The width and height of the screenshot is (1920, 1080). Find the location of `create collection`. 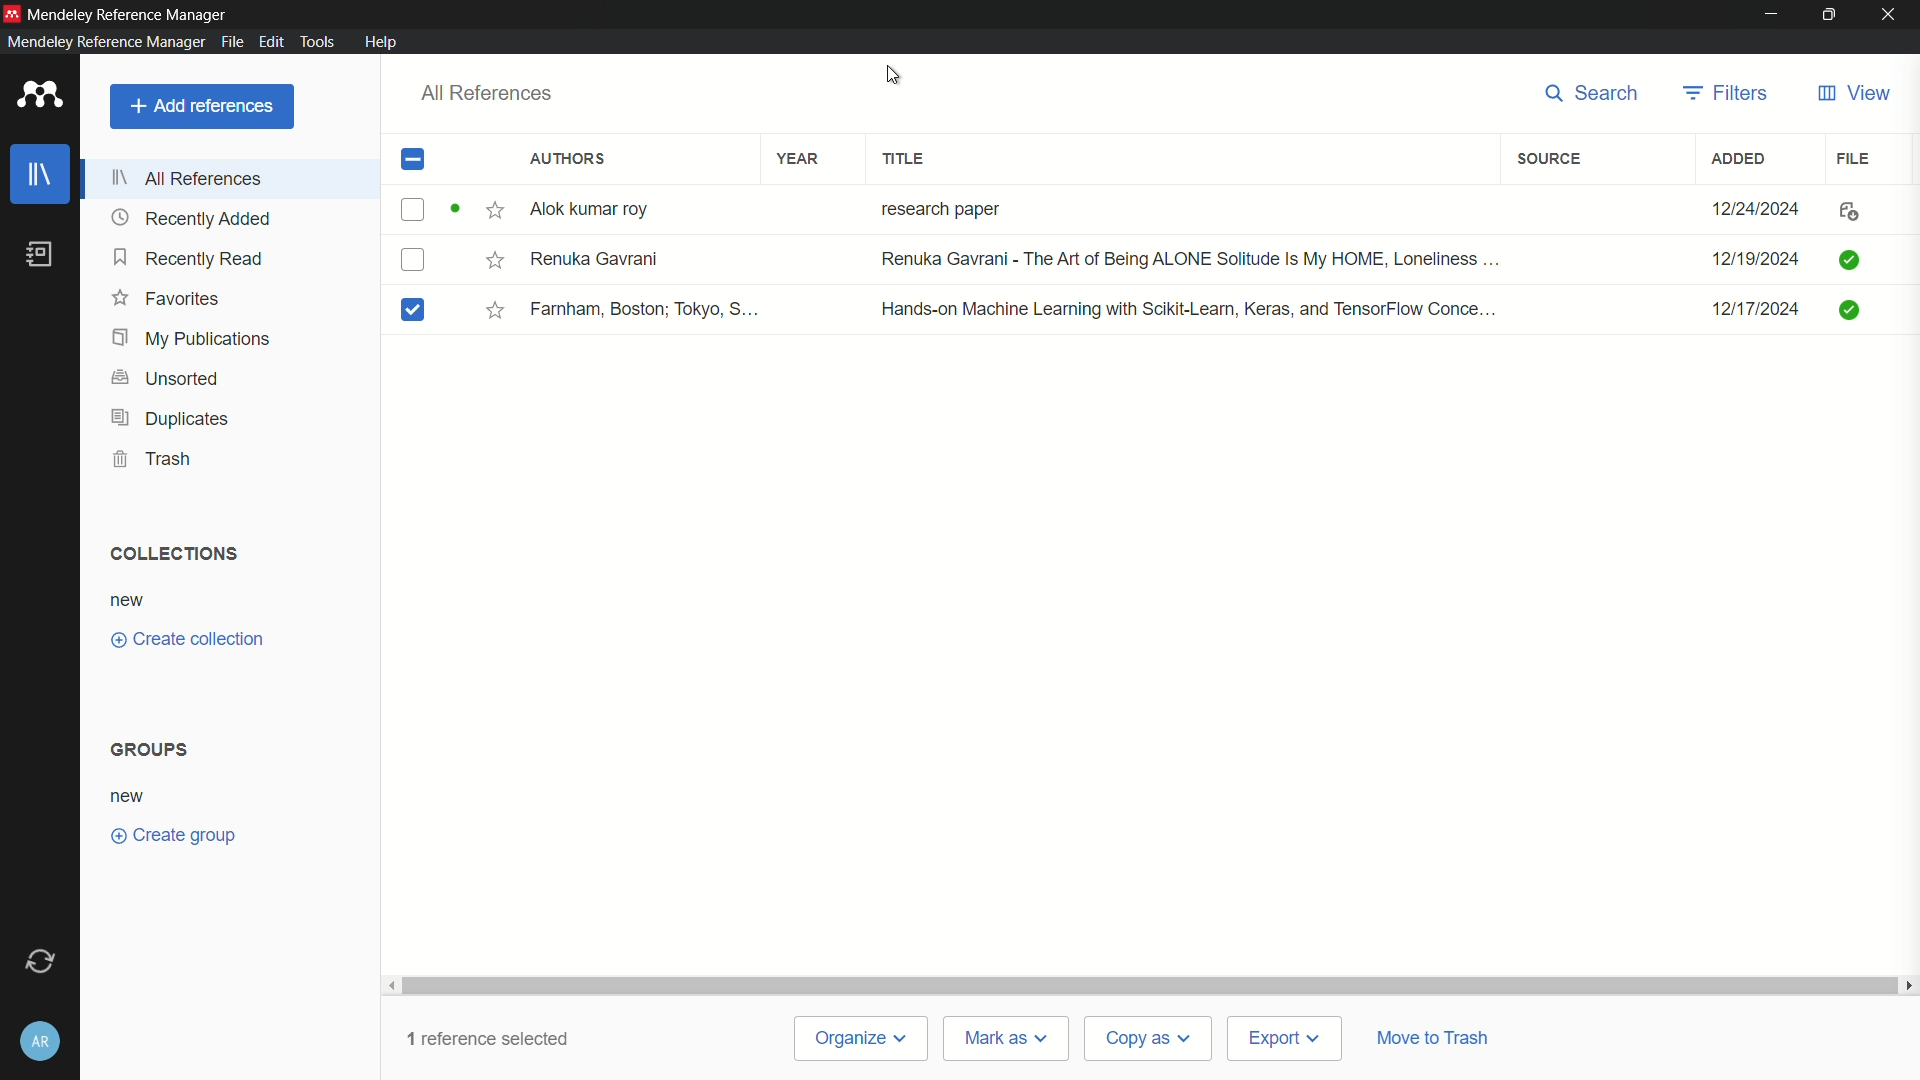

create collection is located at coordinates (185, 640).